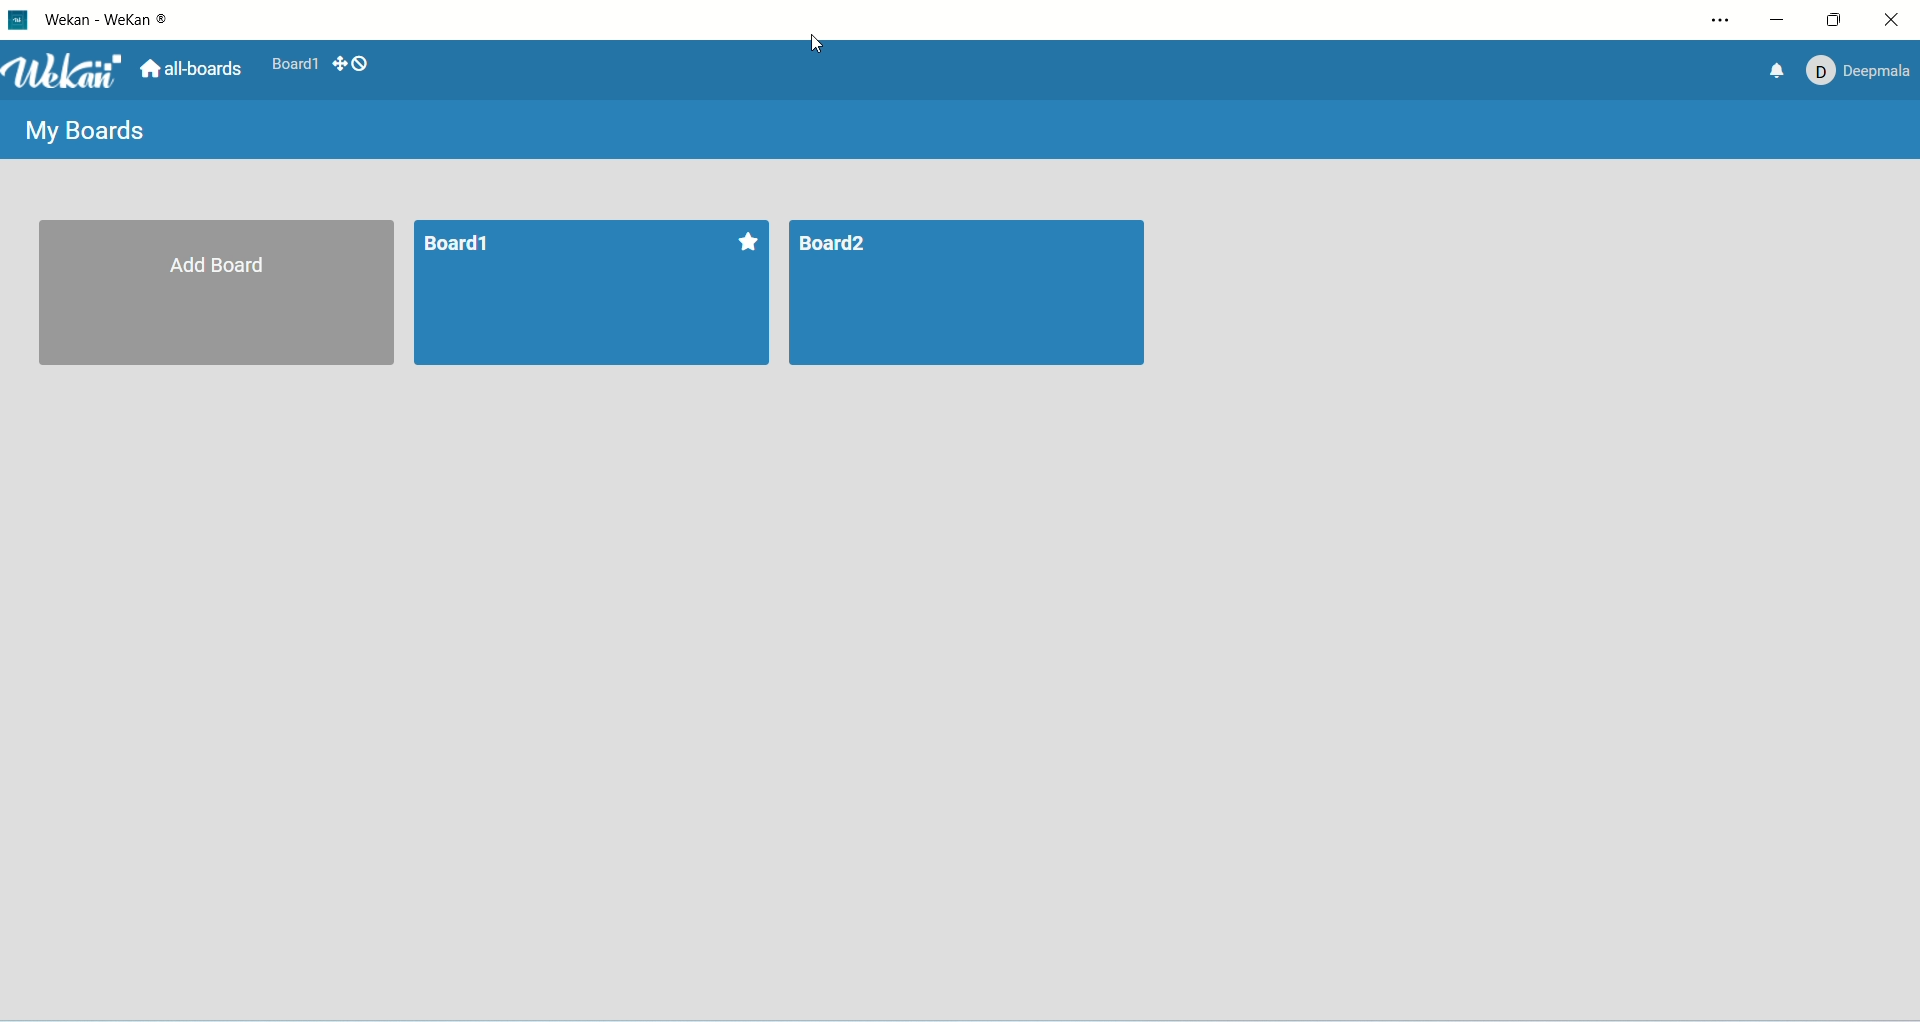  I want to click on title, so click(108, 21).